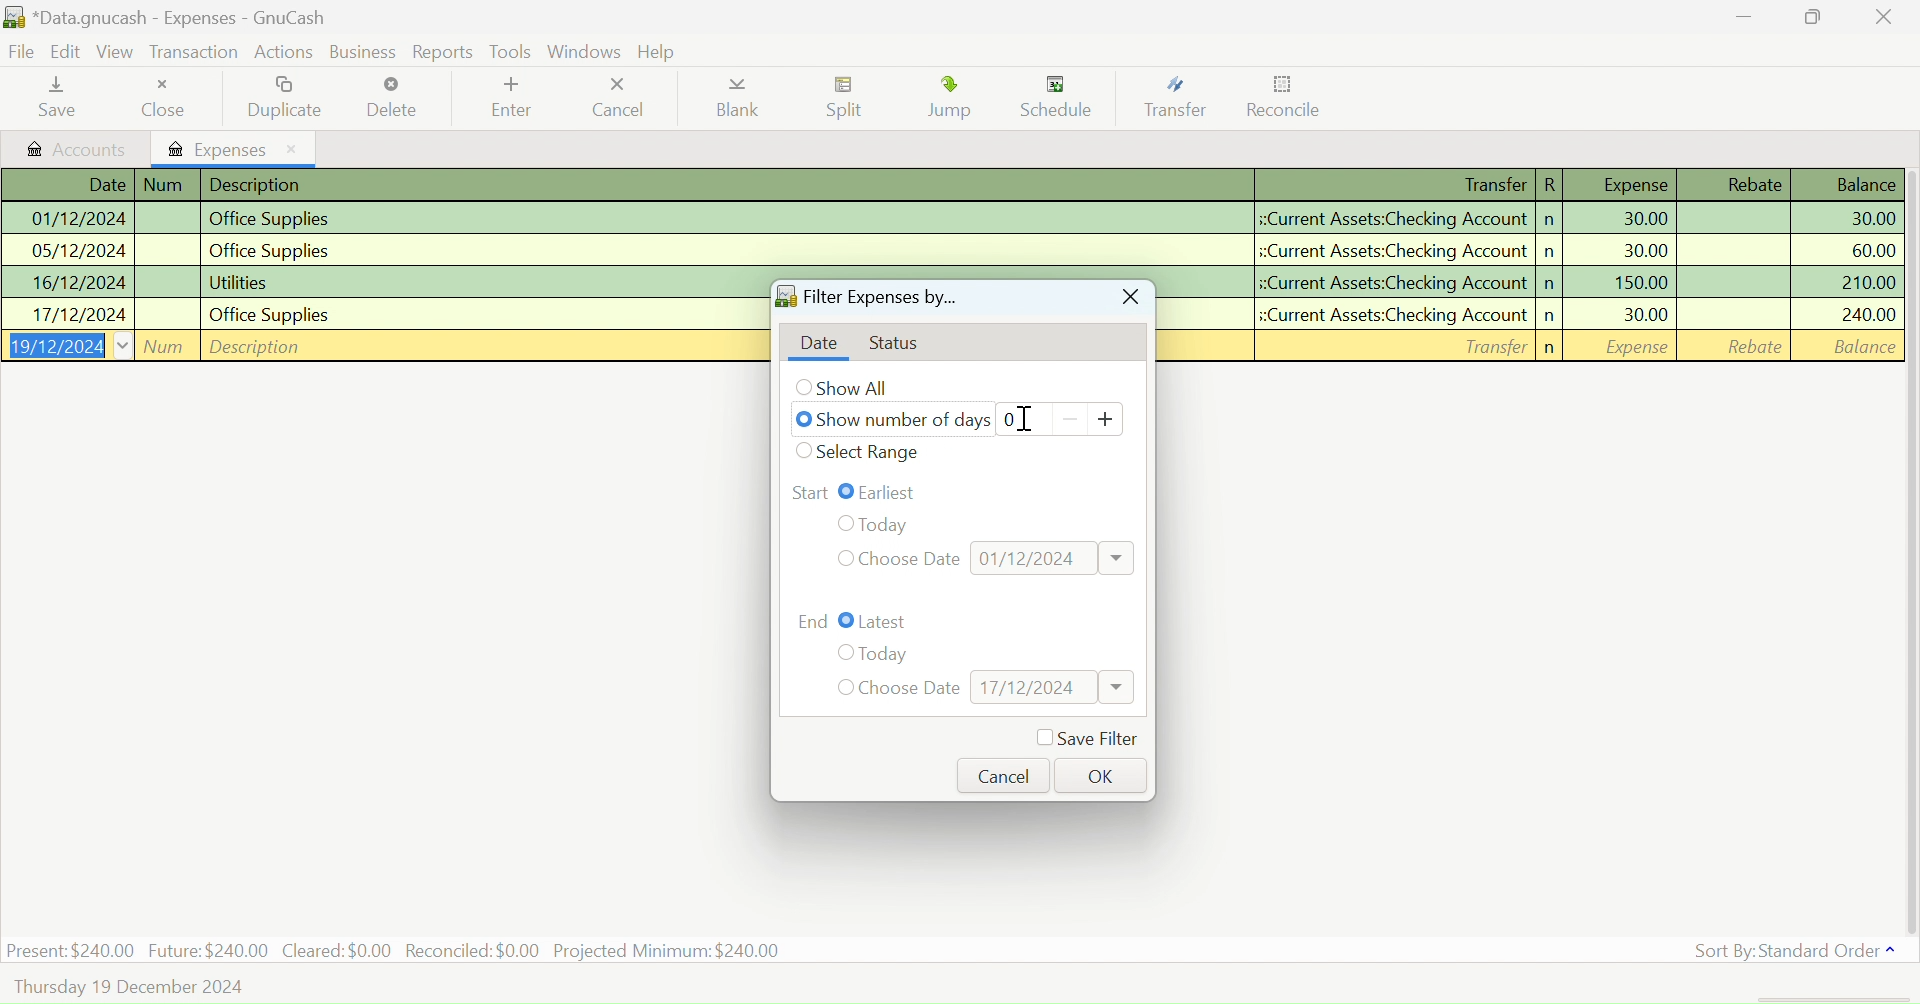 The image size is (1920, 1004). What do you see at coordinates (1538, 280) in the screenshot?
I see `Utilities Transaction` at bounding box center [1538, 280].